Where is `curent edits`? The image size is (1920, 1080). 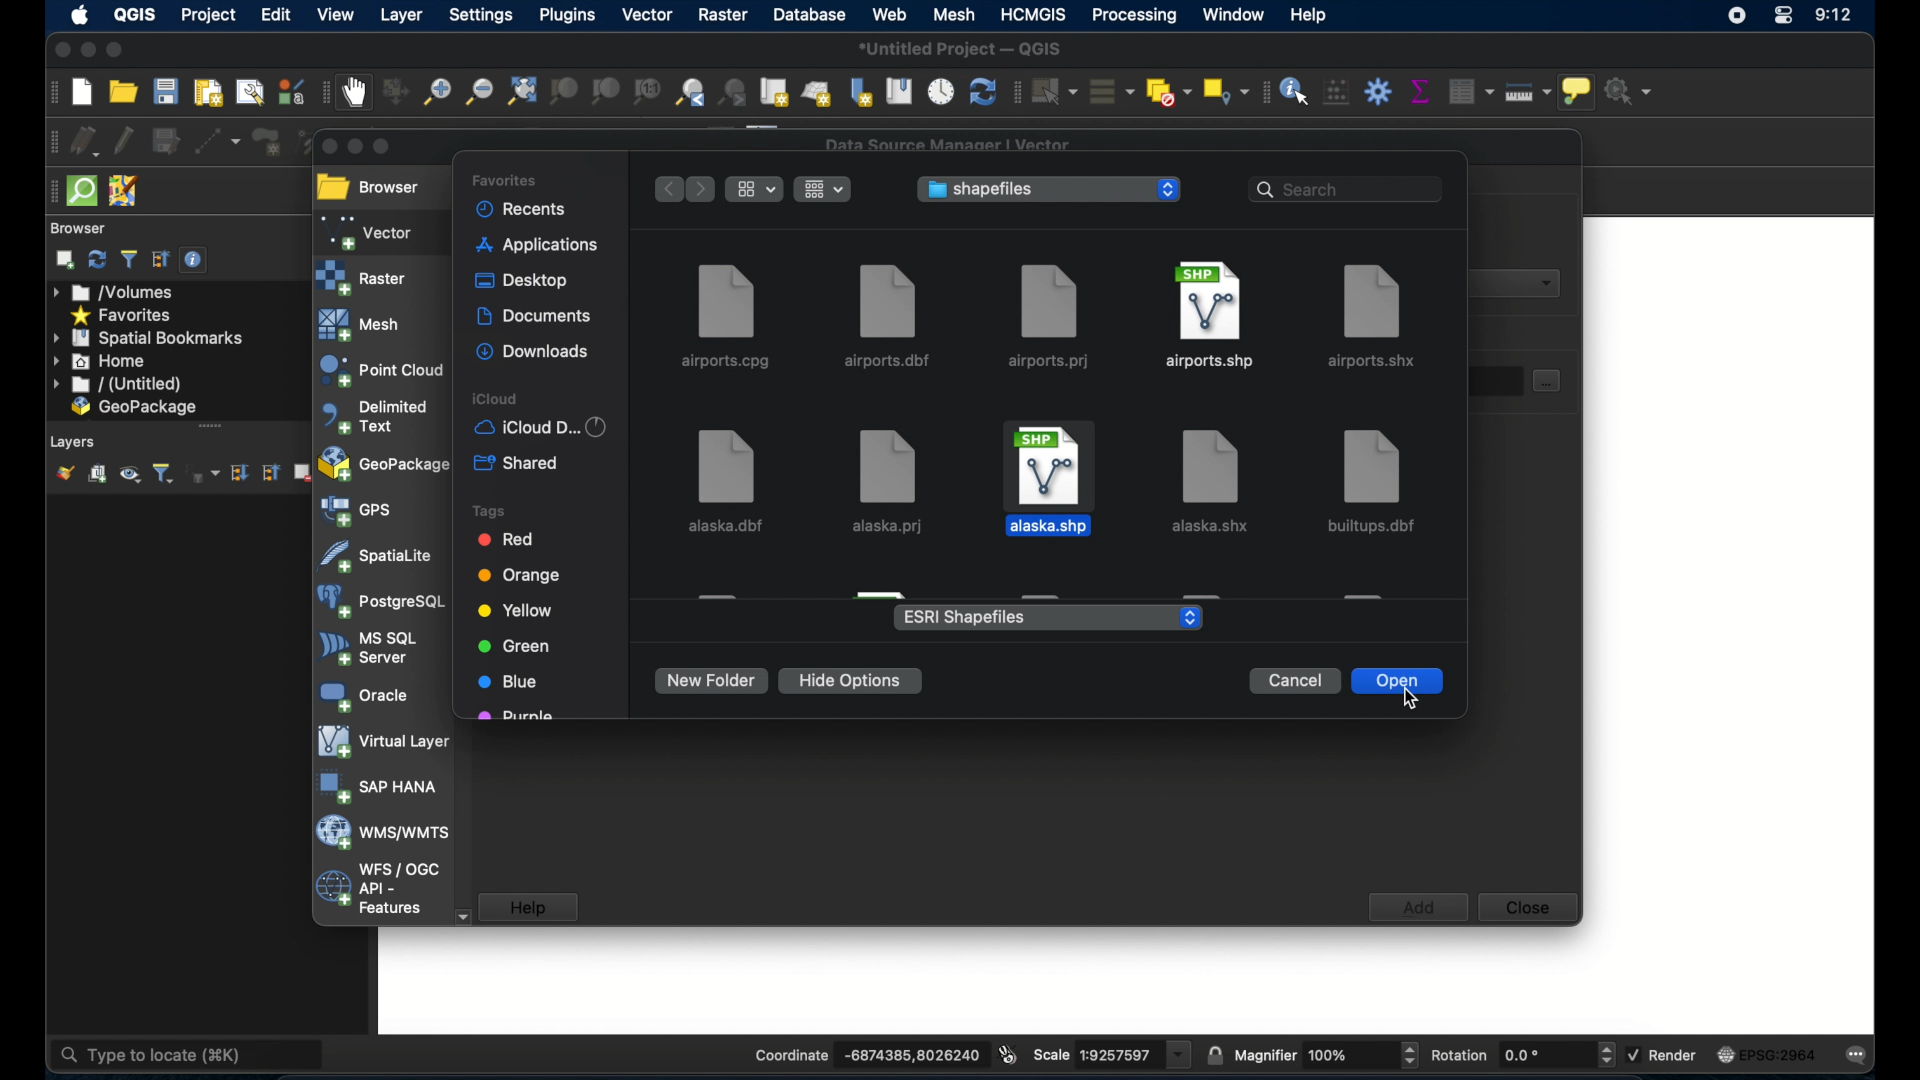
curent edits is located at coordinates (86, 141).